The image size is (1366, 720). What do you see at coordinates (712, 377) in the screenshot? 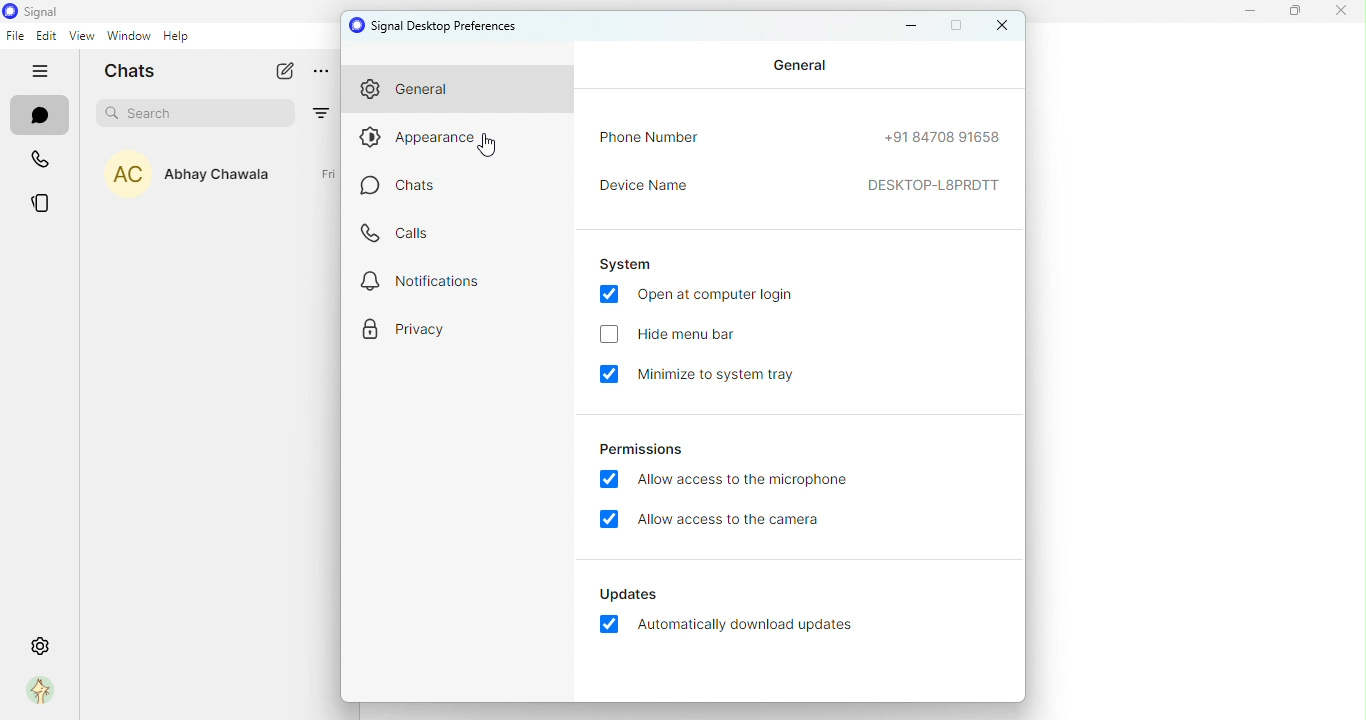
I see `minimize to system tray` at bounding box center [712, 377].